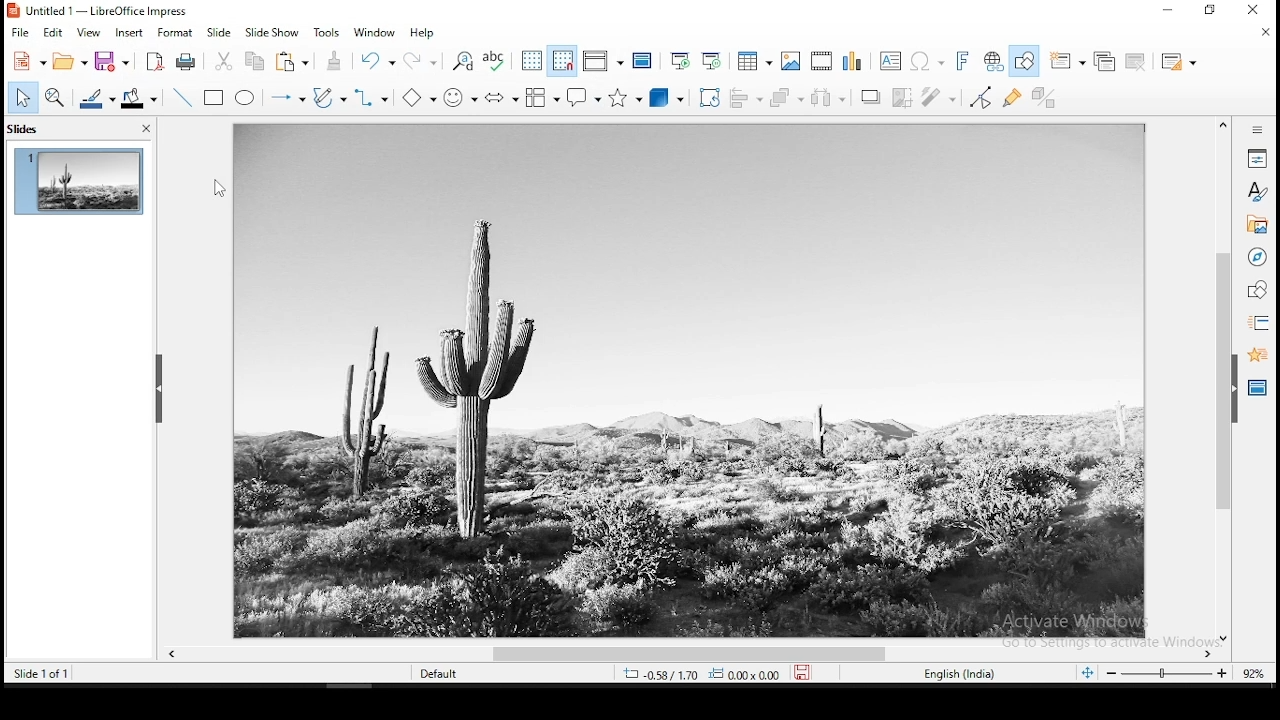 This screenshot has height=720, width=1280. Describe the element at coordinates (1258, 257) in the screenshot. I see `navigator` at that location.